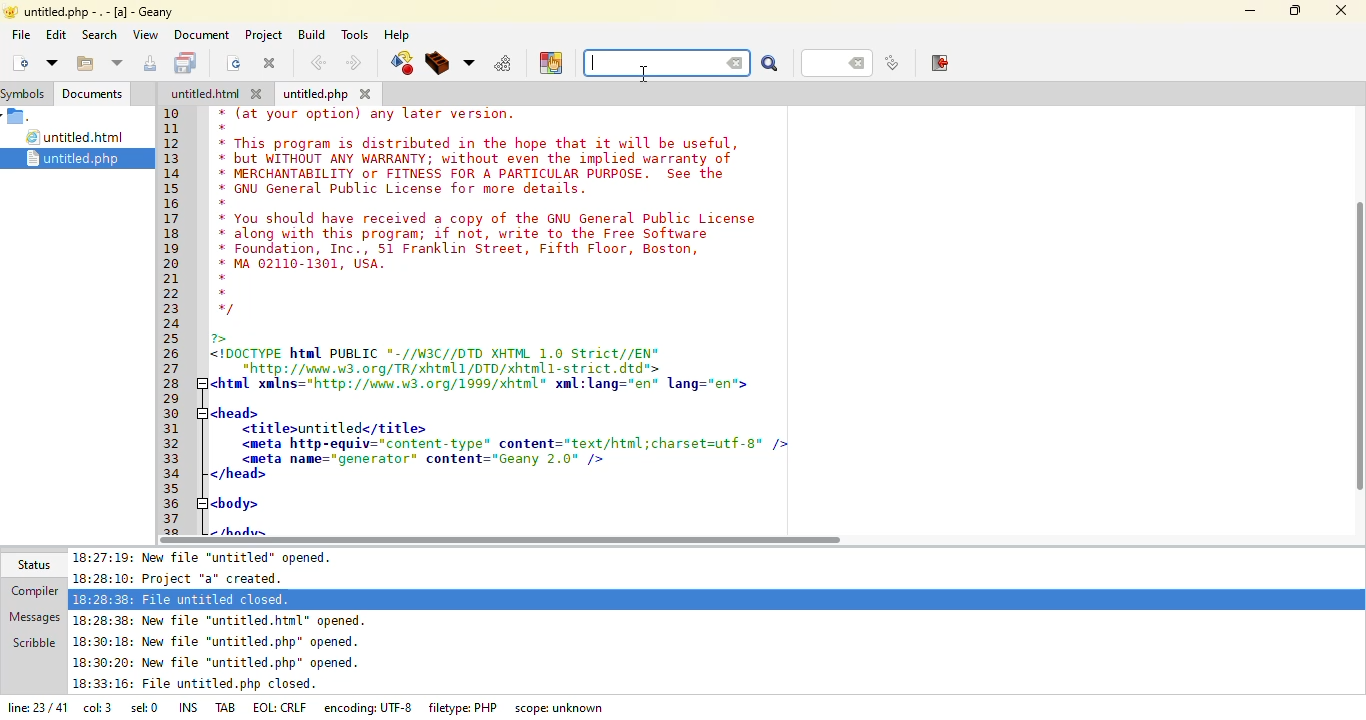 This screenshot has width=1366, height=720. I want to click on 15, so click(178, 190).